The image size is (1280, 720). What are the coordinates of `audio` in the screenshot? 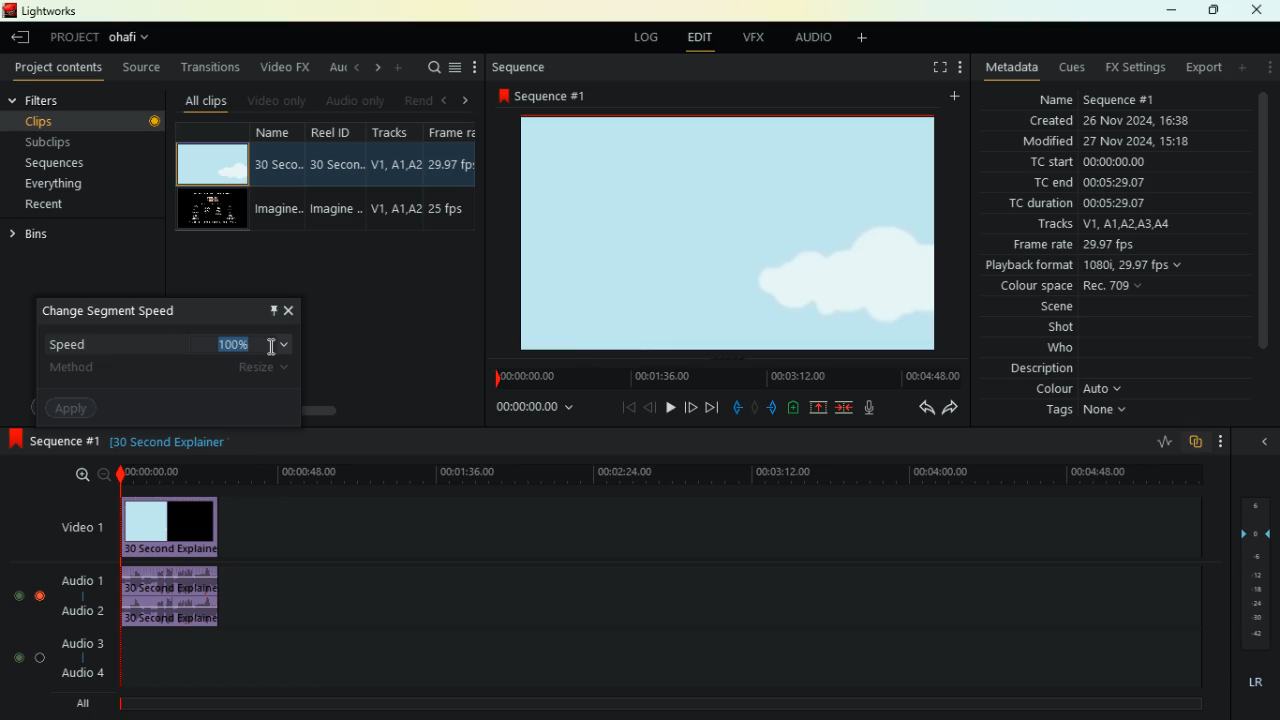 It's located at (815, 40).